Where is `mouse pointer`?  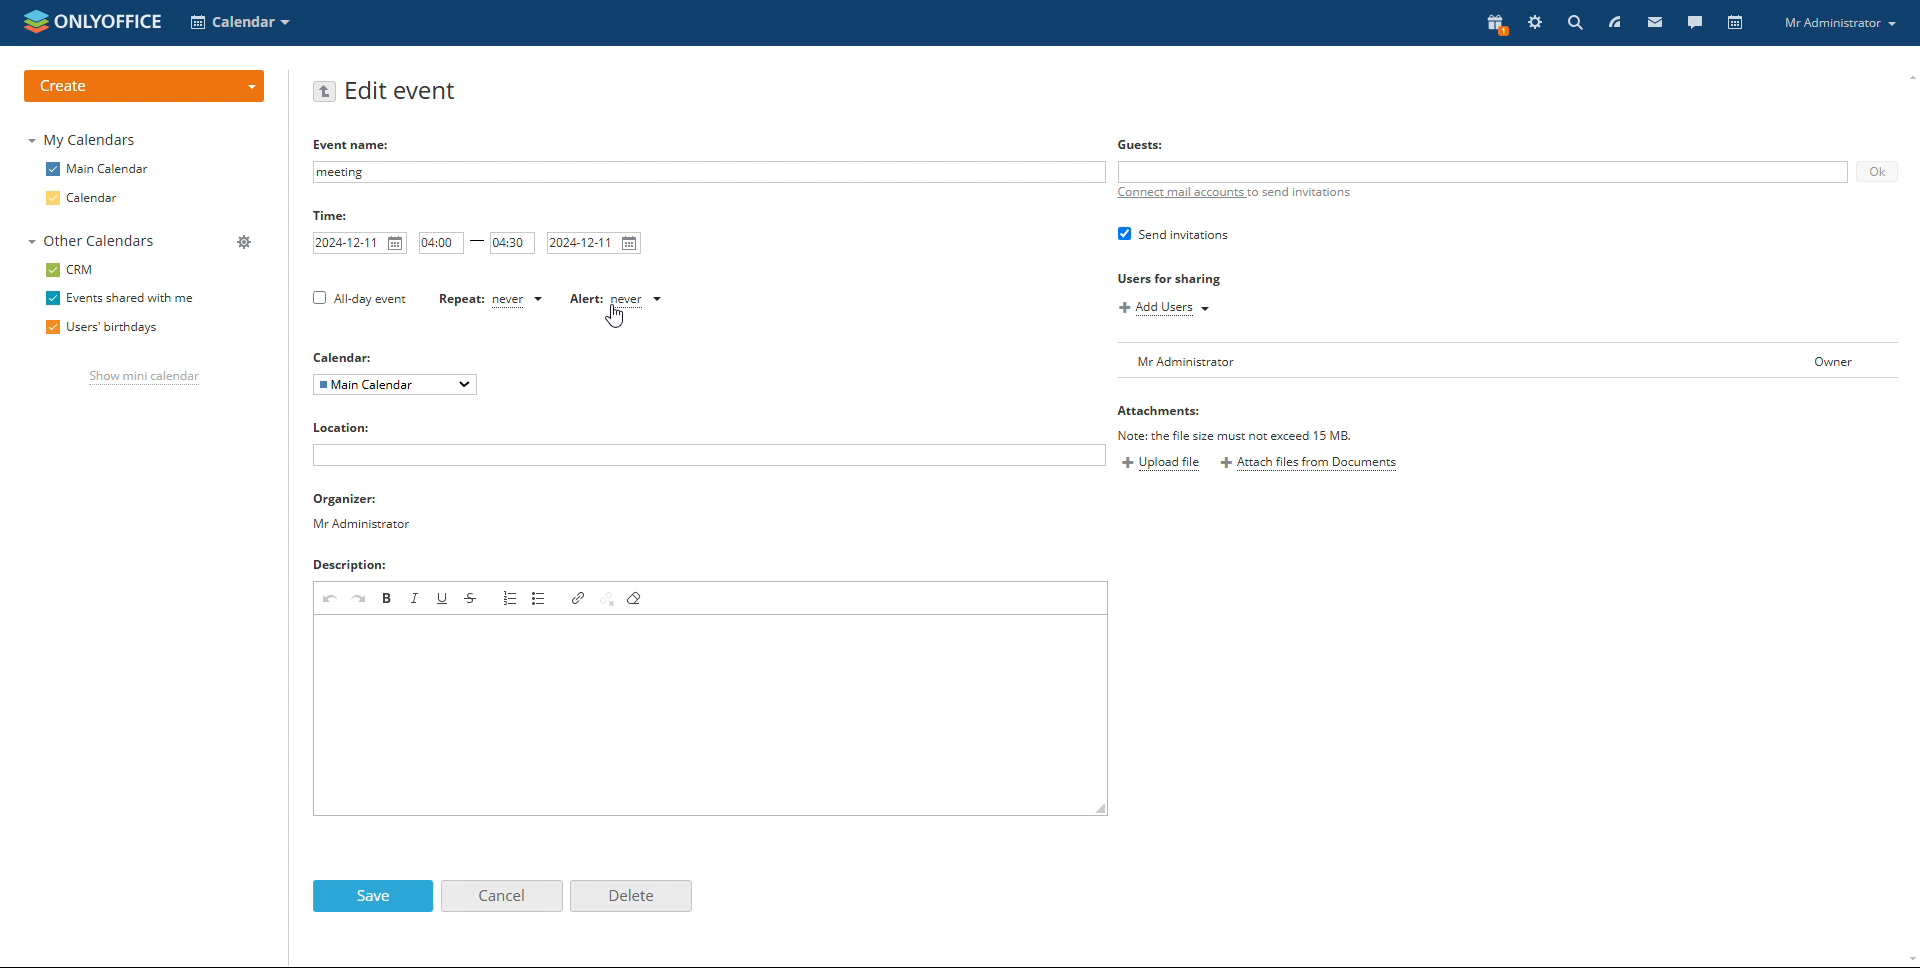
mouse pointer is located at coordinates (615, 316).